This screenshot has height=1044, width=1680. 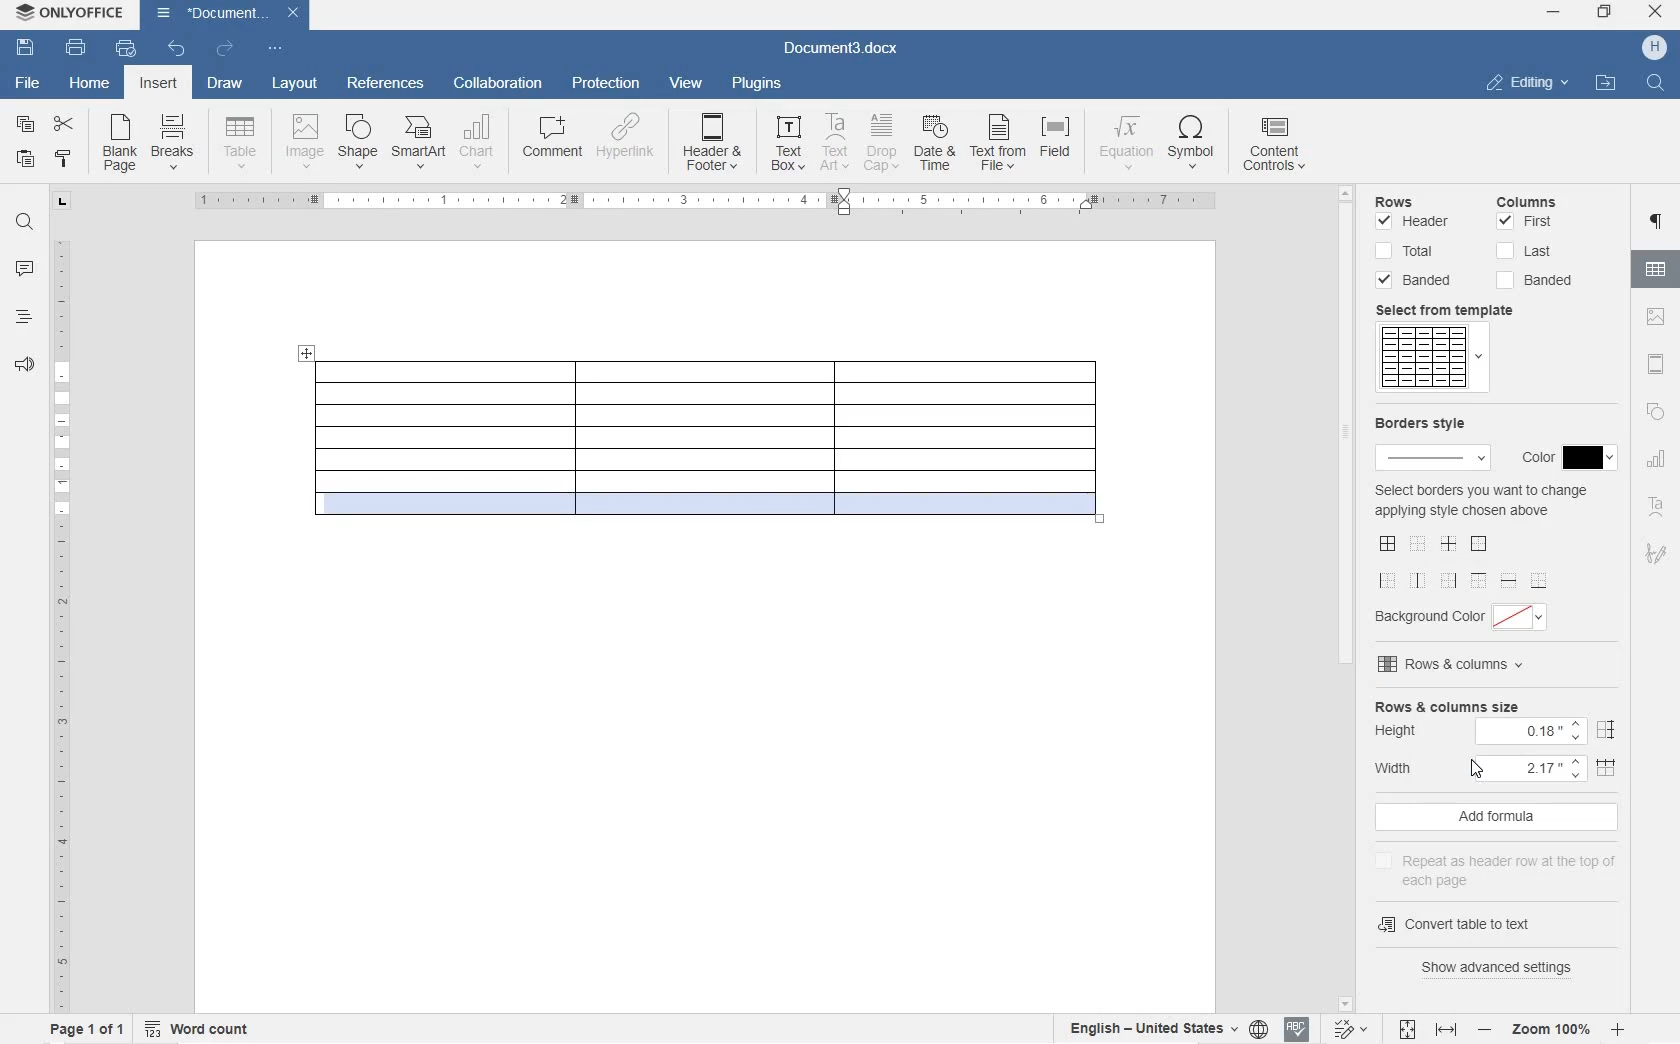 I want to click on template, so click(x=1431, y=359).